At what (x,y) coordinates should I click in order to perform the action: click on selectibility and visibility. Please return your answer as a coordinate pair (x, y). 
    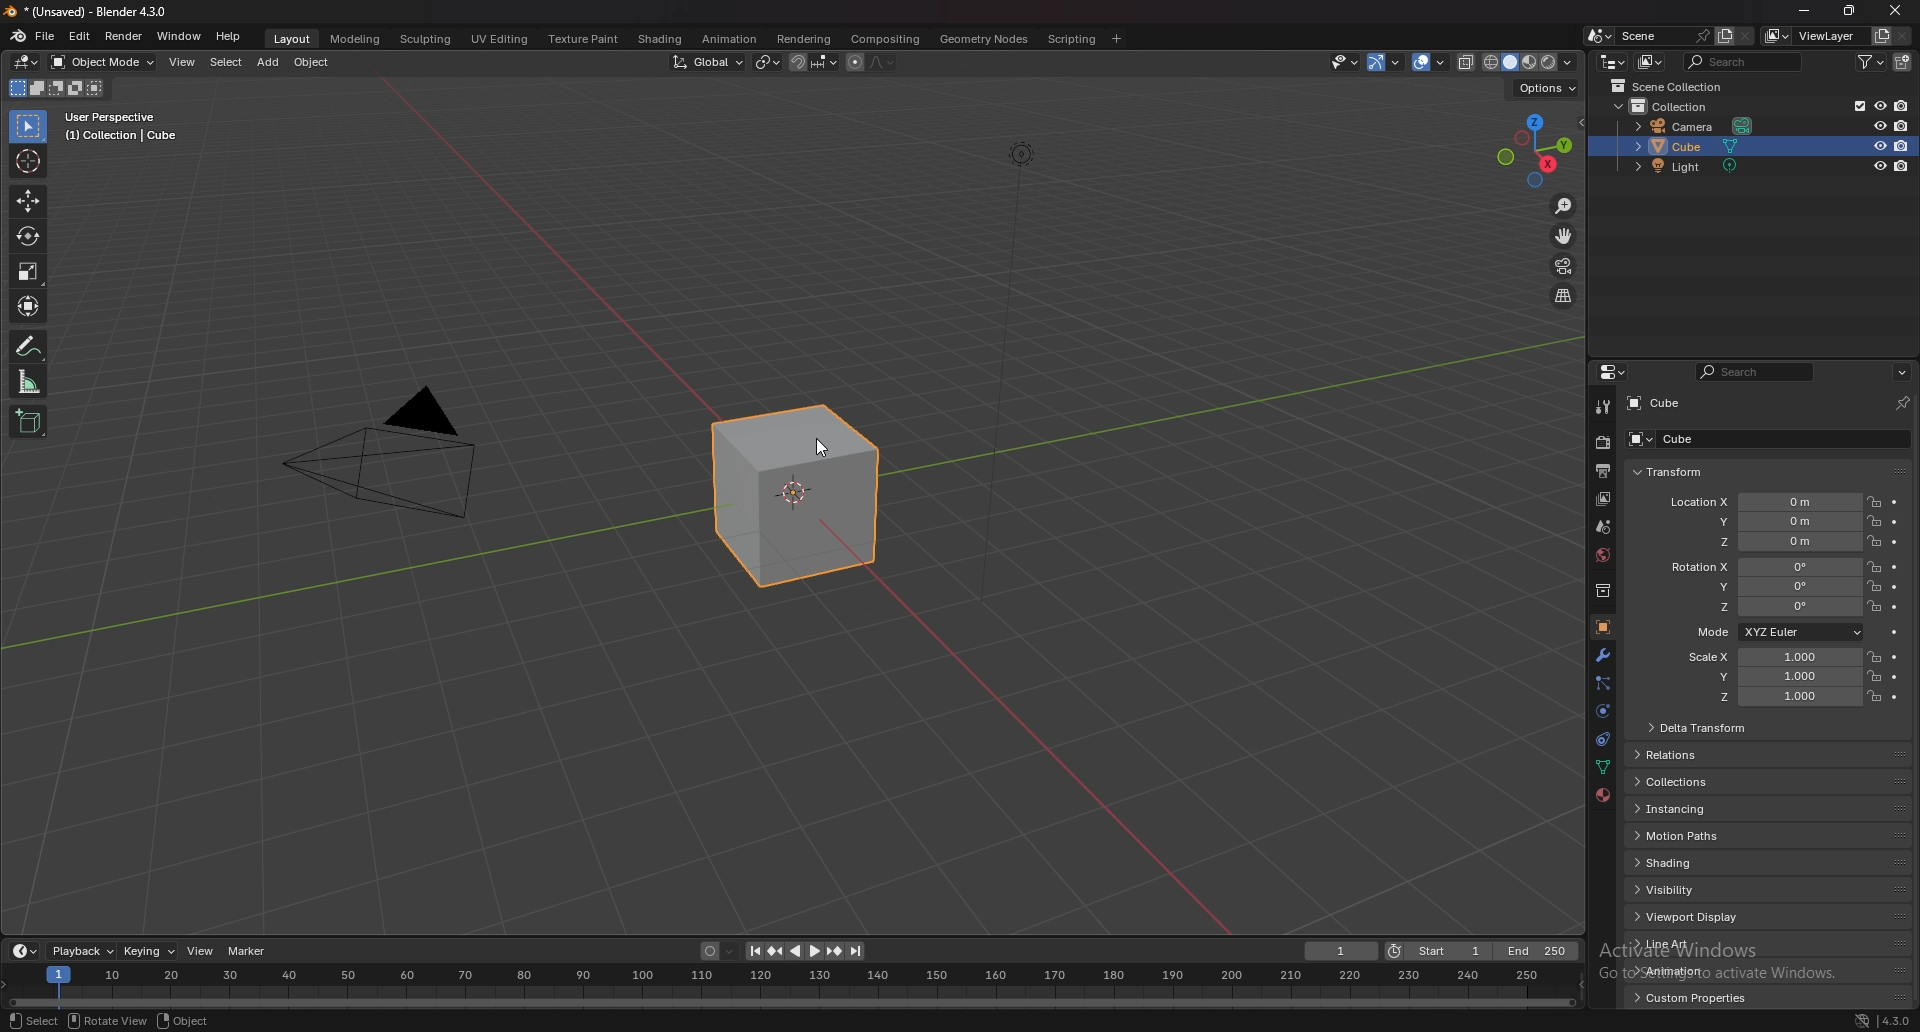
    Looking at the image, I should click on (1344, 62).